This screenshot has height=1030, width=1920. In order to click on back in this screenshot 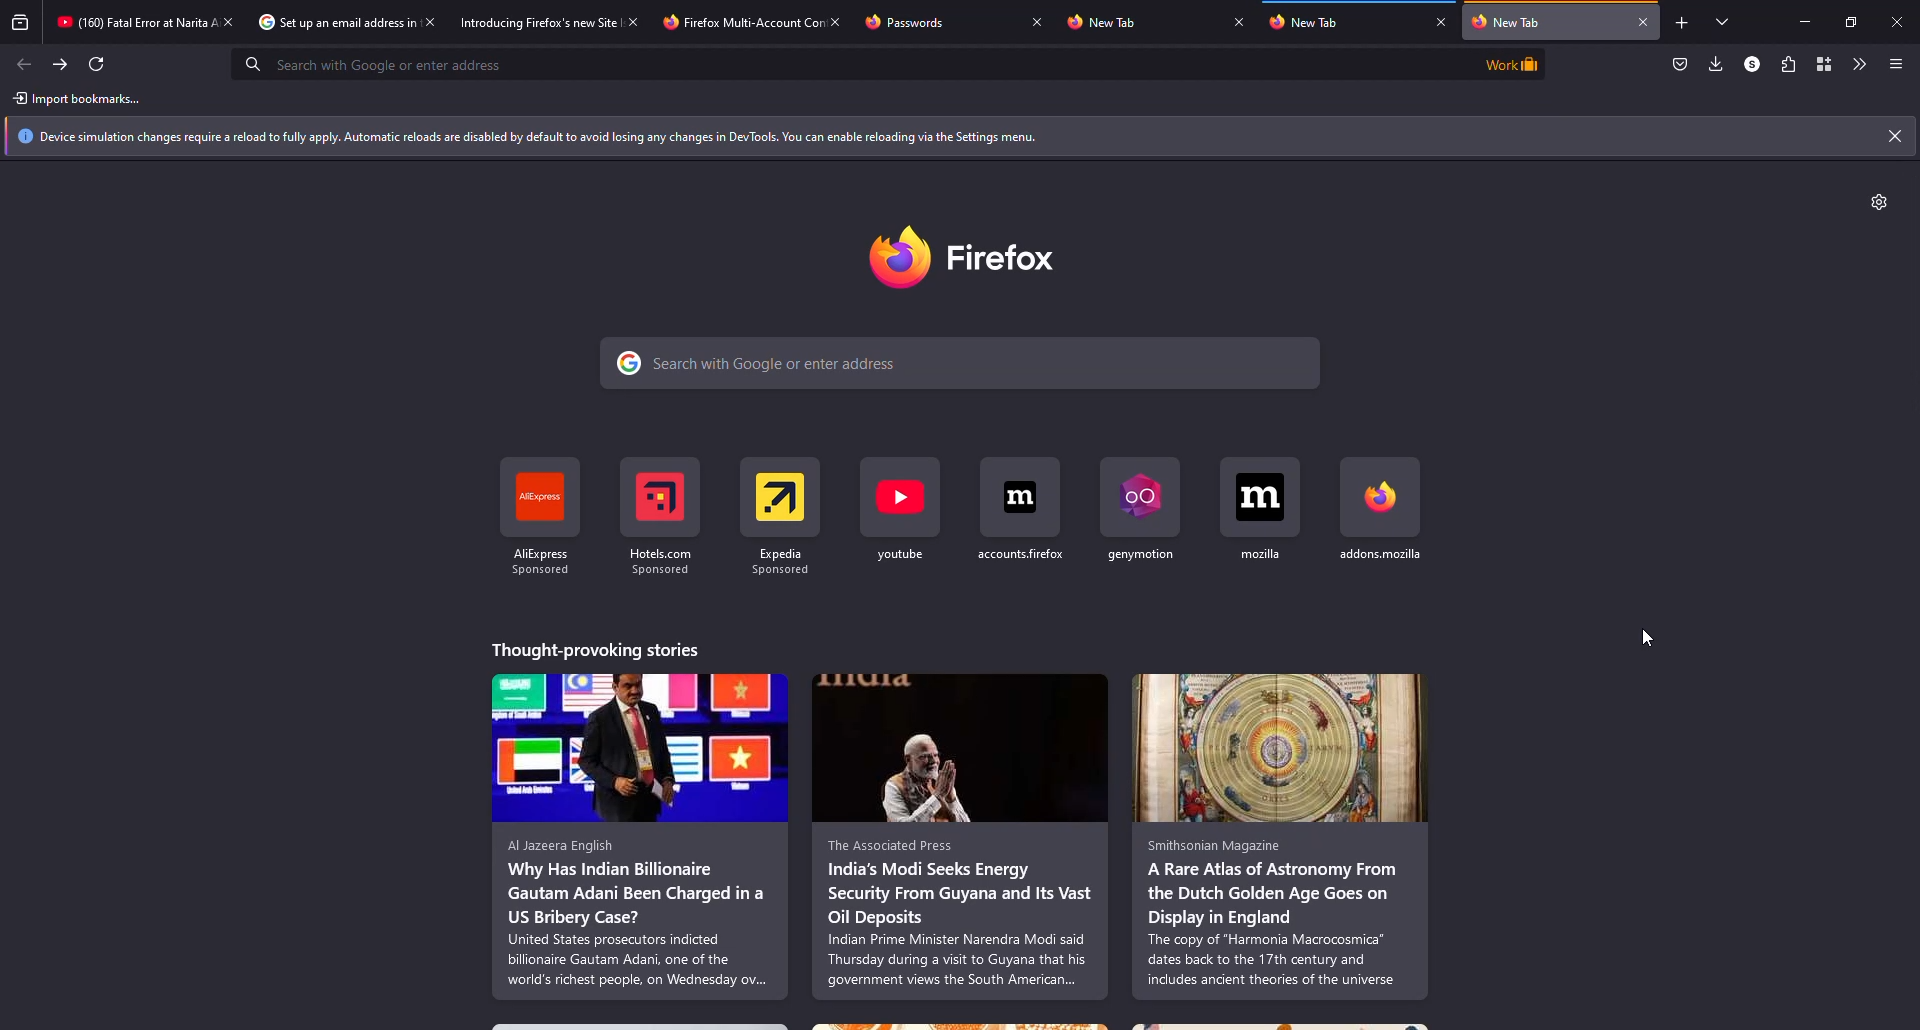, I will do `click(26, 64)`.